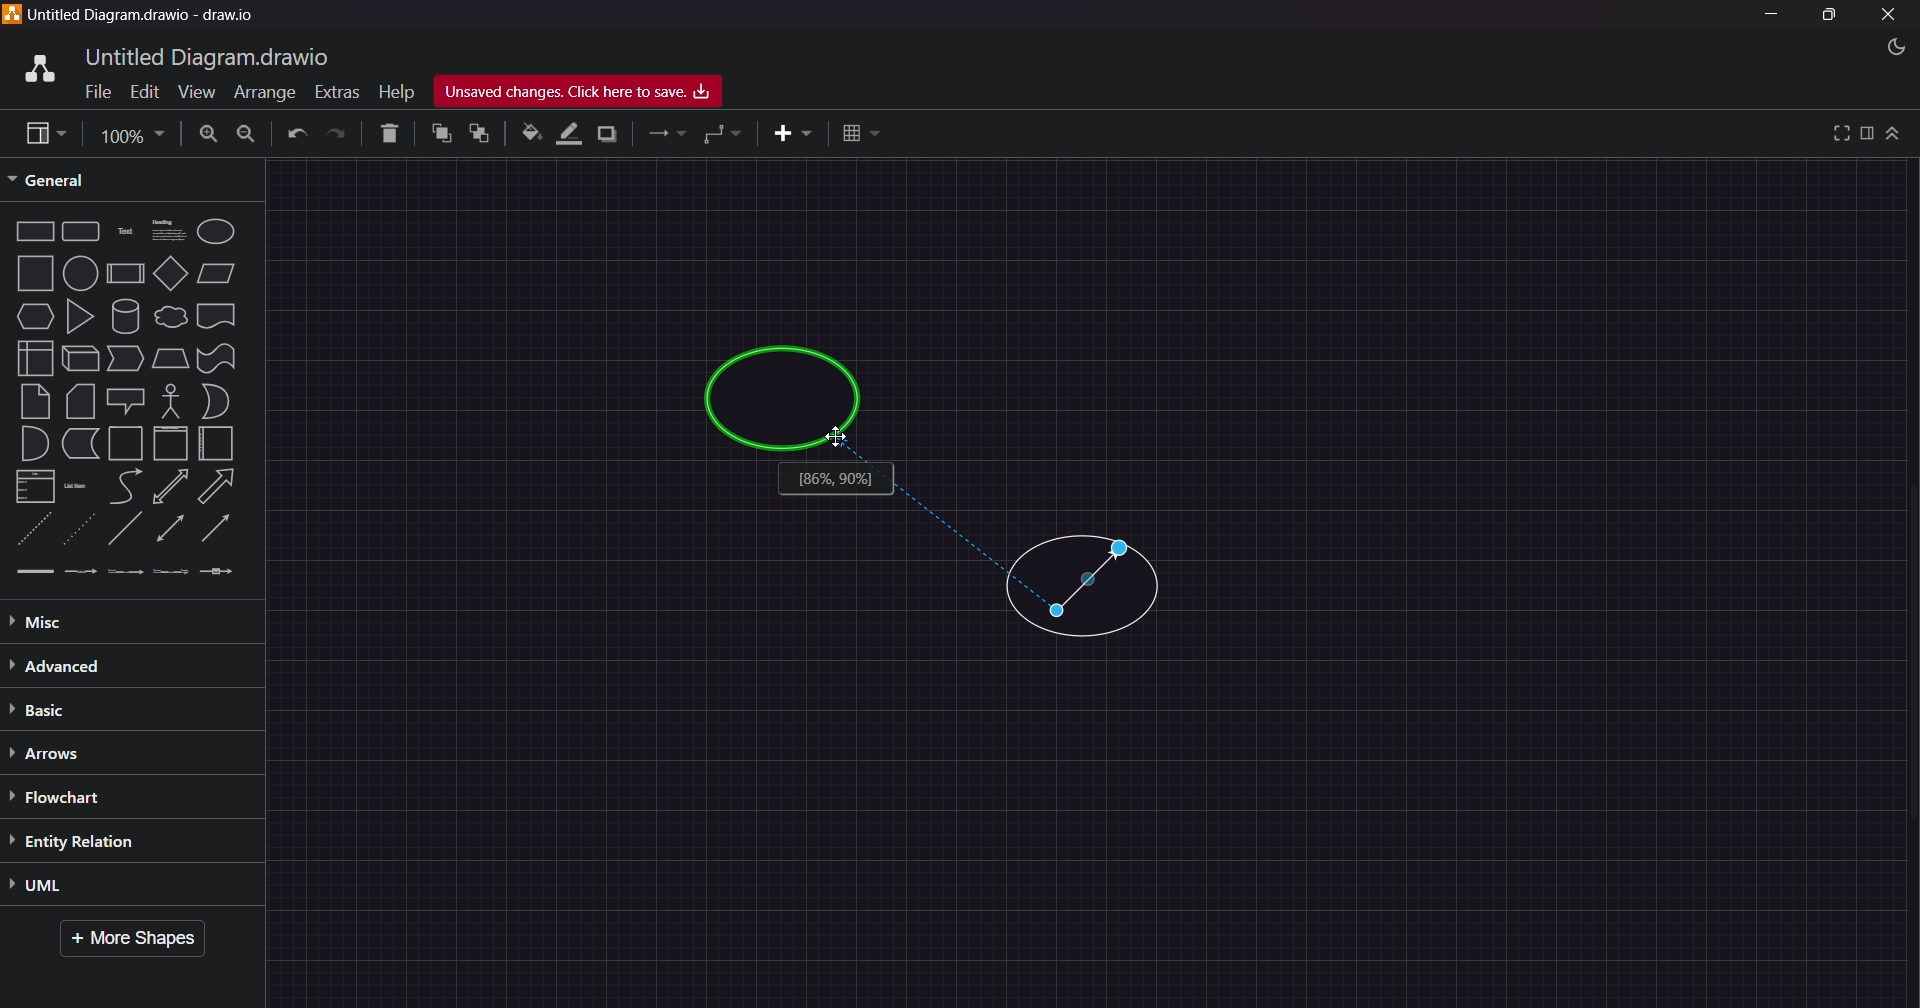 This screenshot has height=1008, width=1920. I want to click on waypoints, so click(724, 136).